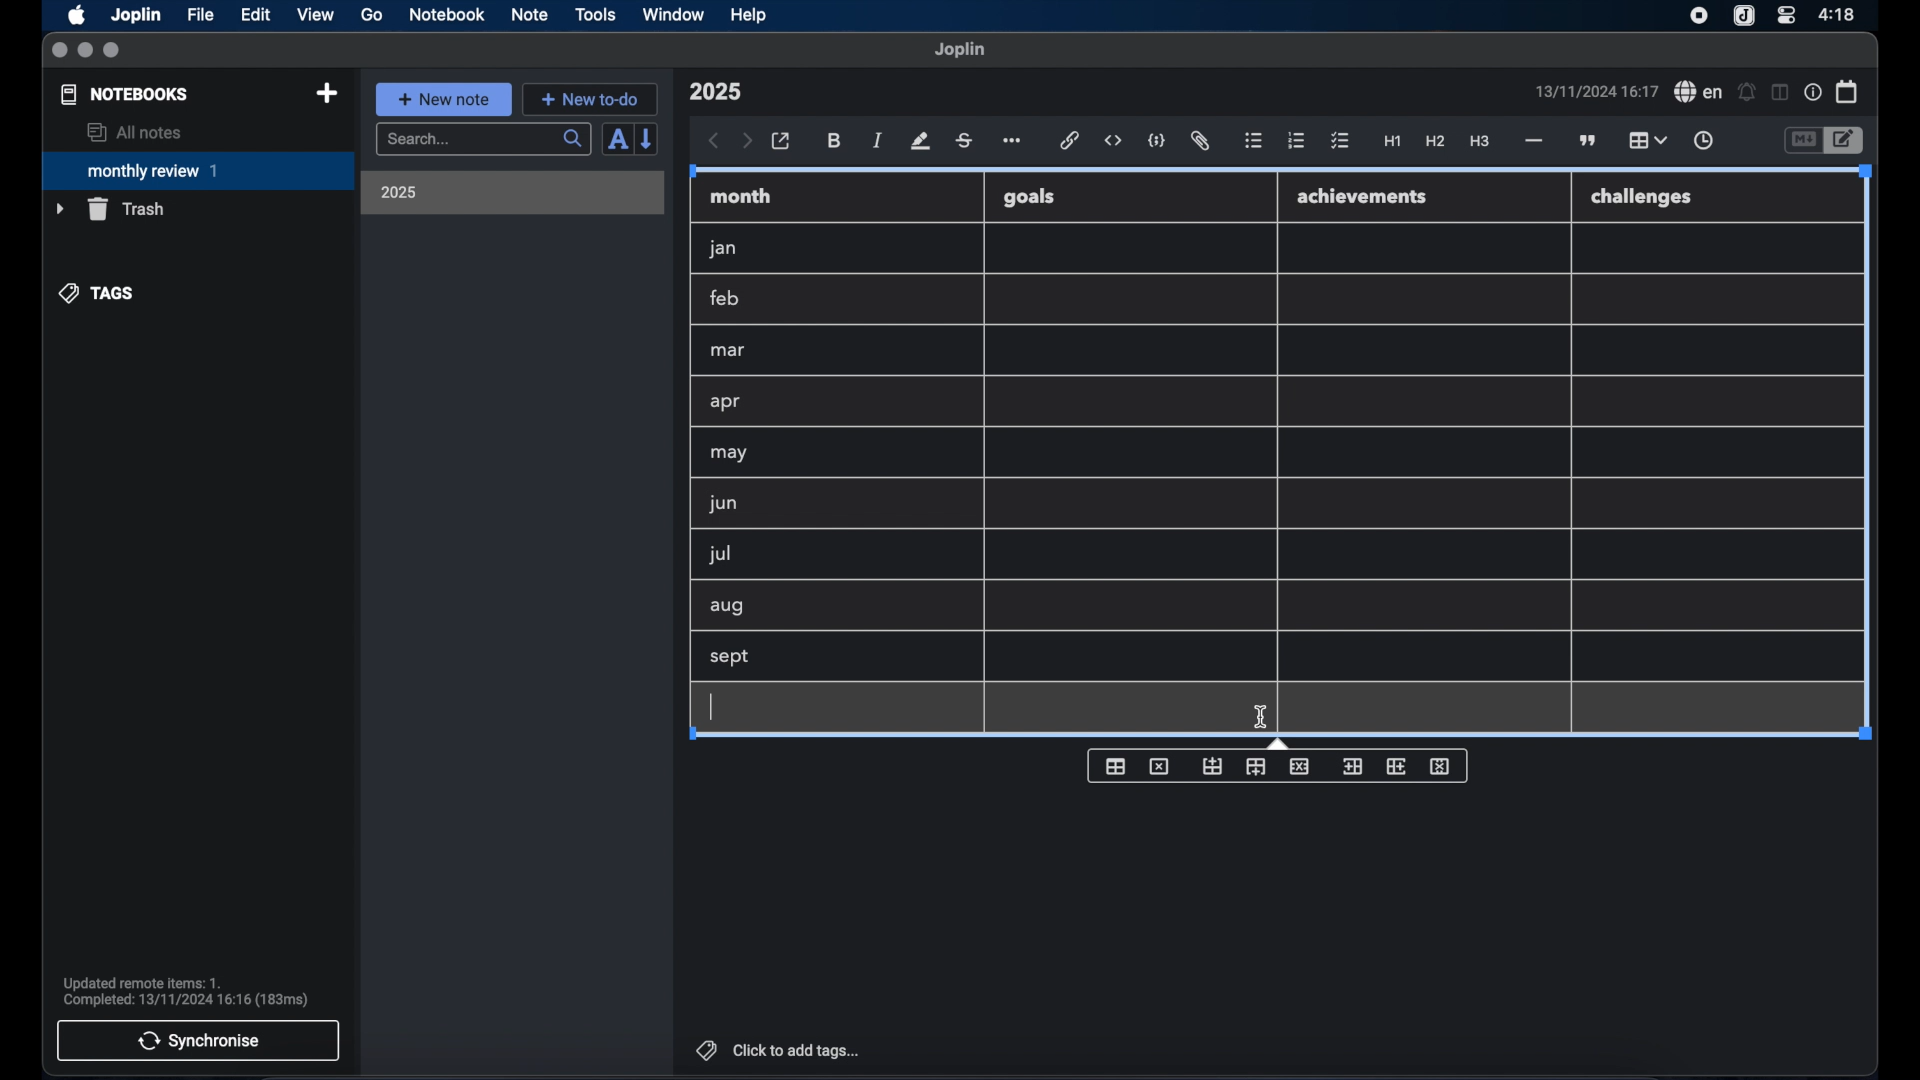  What do you see at coordinates (98, 293) in the screenshot?
I see `tags` at bounding box center [98, 293].